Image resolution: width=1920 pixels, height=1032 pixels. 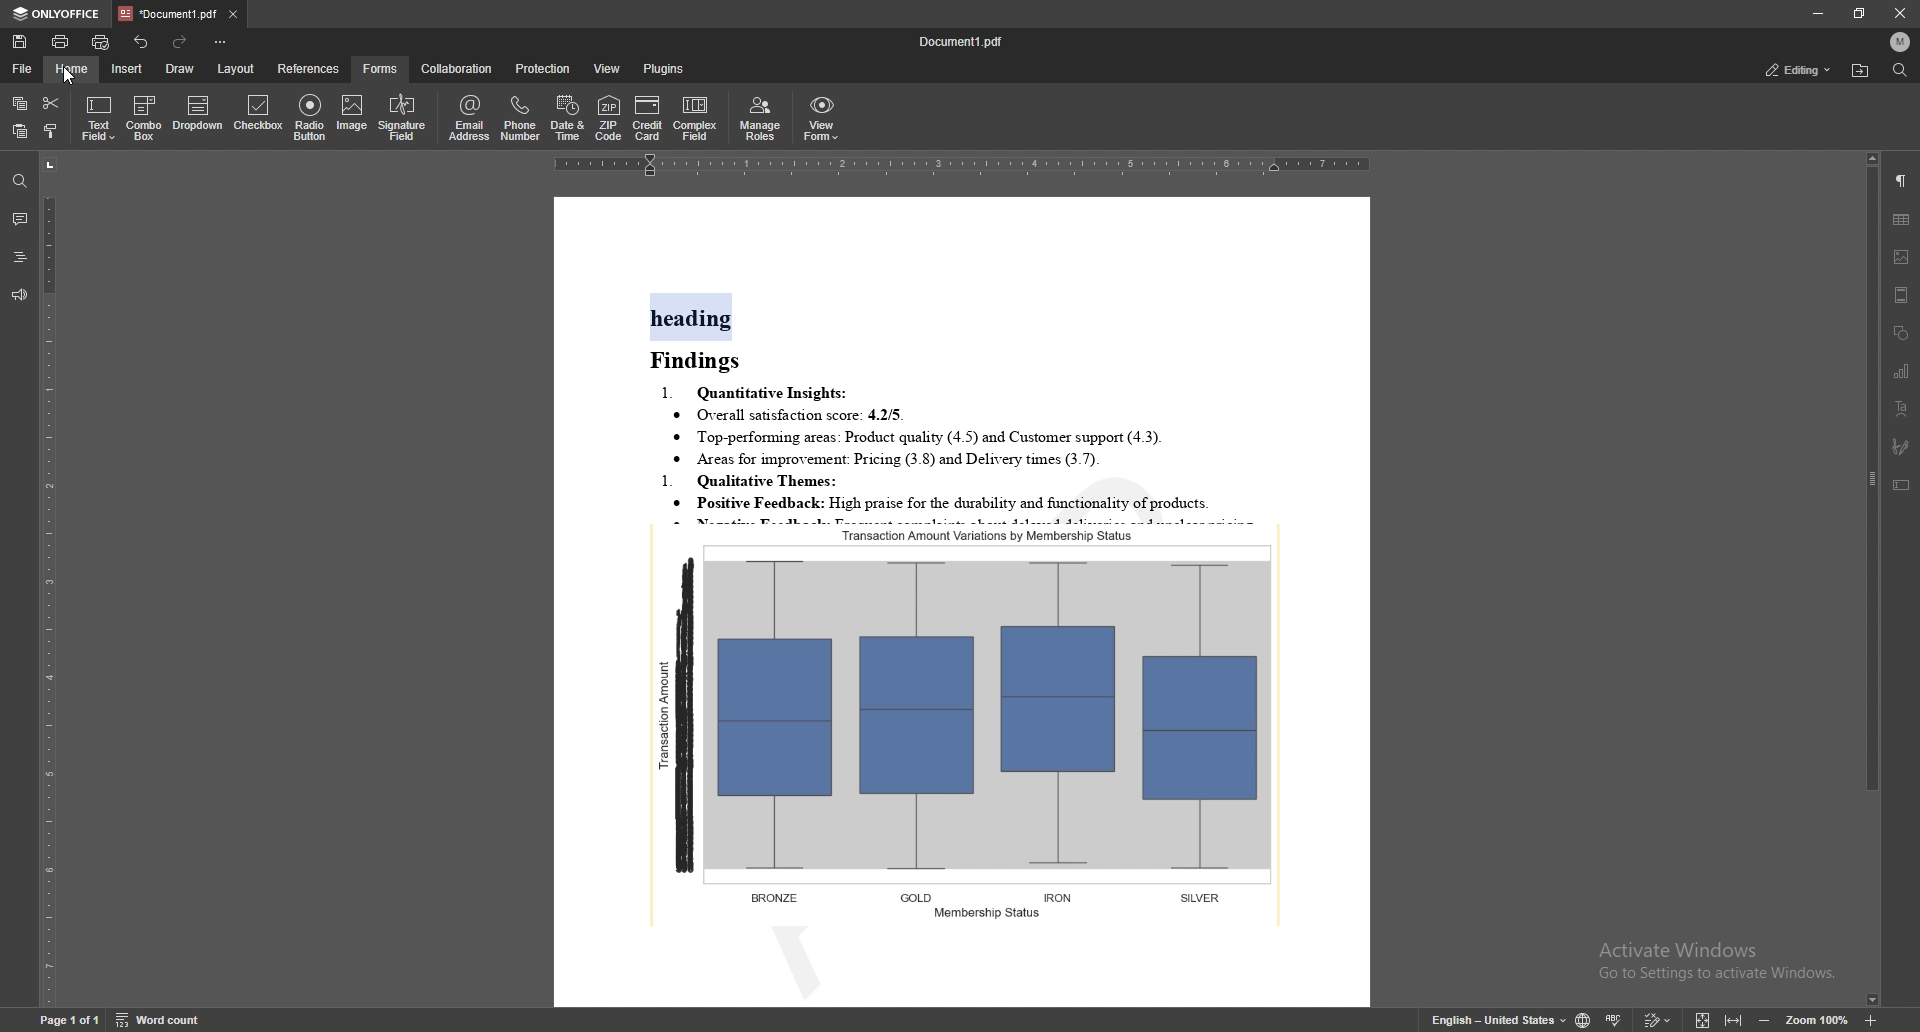 What do you see at coordinates (1901, 409) in the screenshot?
I see `text art` at bounding box center [1901, 409].